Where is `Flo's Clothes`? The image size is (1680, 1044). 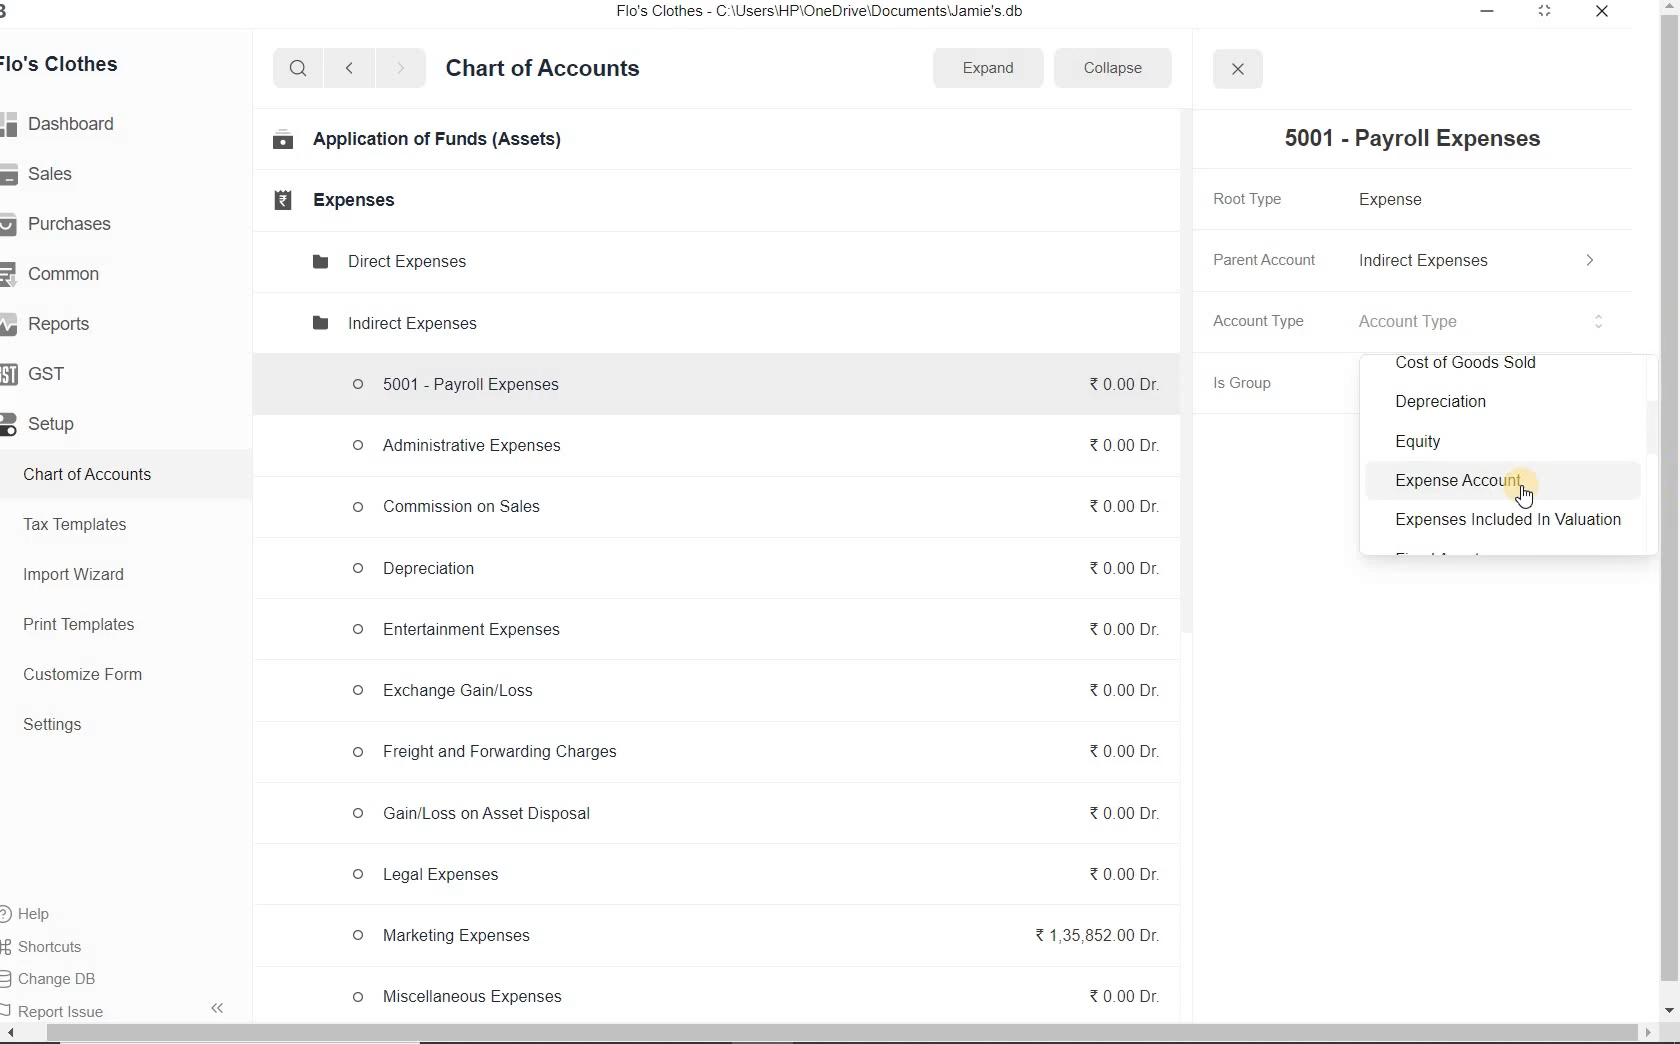 Flo's Clothes is located at coordinates (75, 63).